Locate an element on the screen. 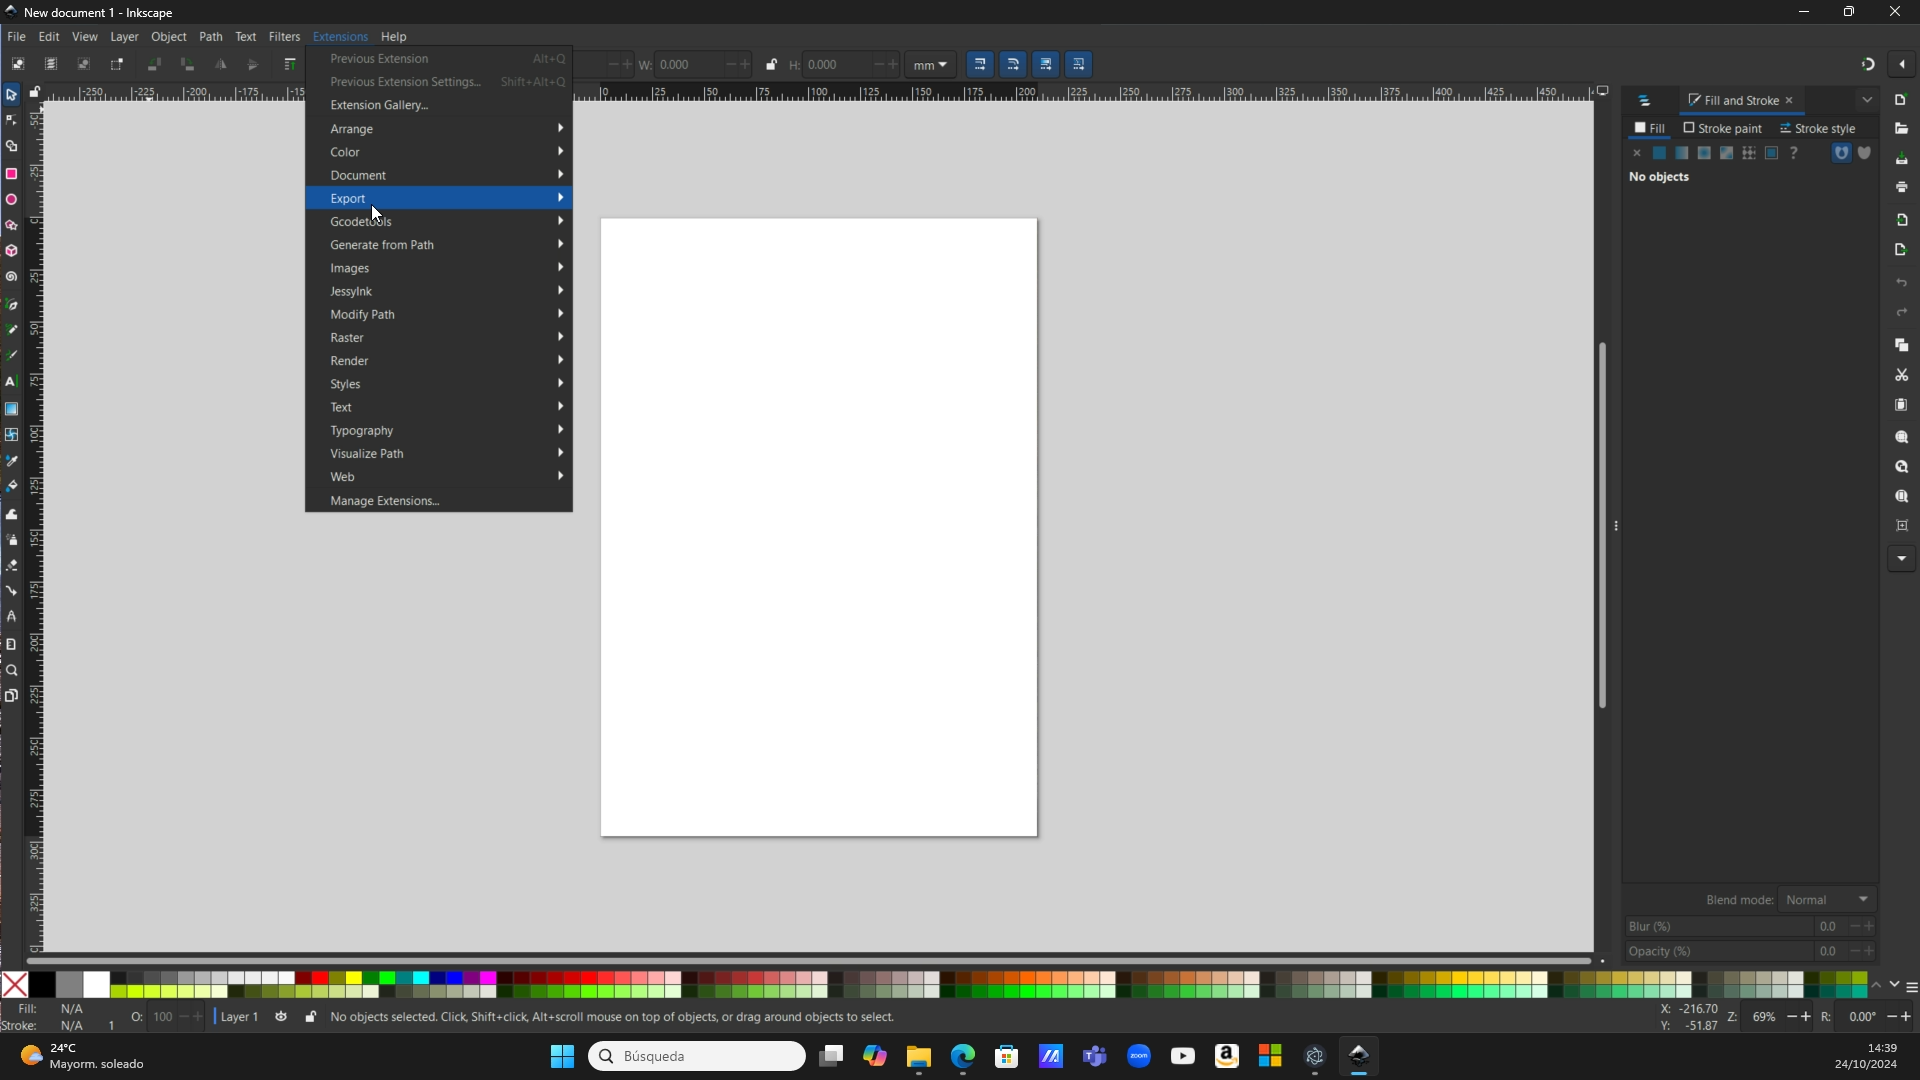 This screenshot has height=1080, width=1920. Previous Extension is located at coordinates (443, 58).